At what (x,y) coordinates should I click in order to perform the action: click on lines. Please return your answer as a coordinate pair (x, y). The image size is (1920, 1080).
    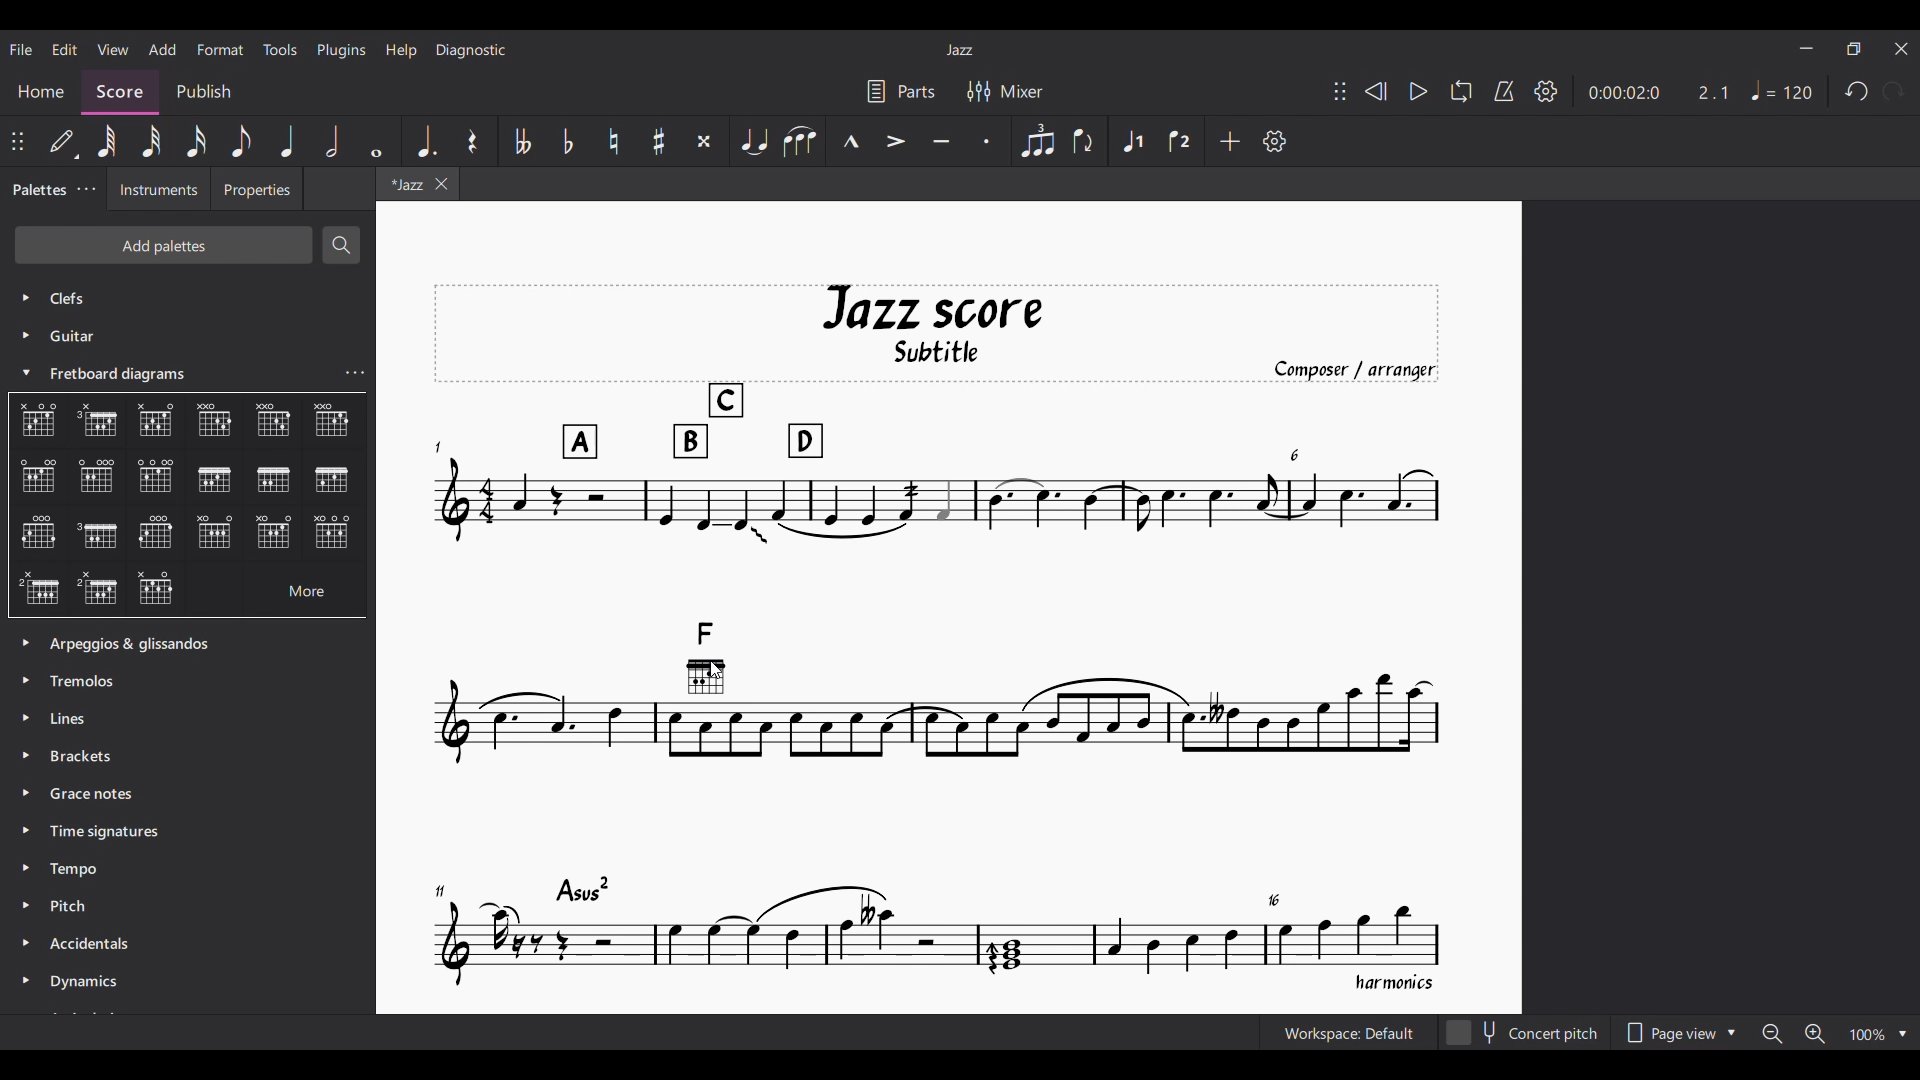
    Looking at the image, I should click on (74, 719).